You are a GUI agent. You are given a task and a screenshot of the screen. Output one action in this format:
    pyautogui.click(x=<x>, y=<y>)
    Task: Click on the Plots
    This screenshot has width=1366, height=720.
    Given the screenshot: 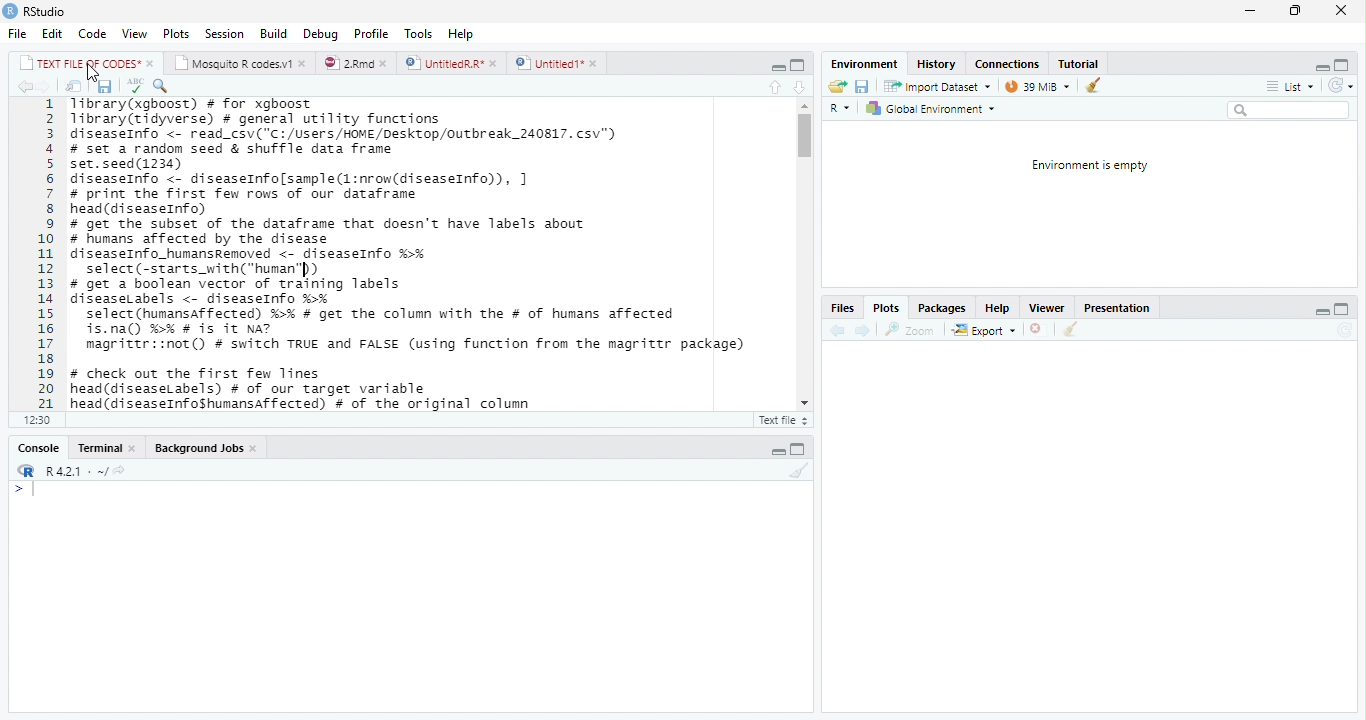 What is the action you would take?
    pyautogui.click(x=885, y=308)
    